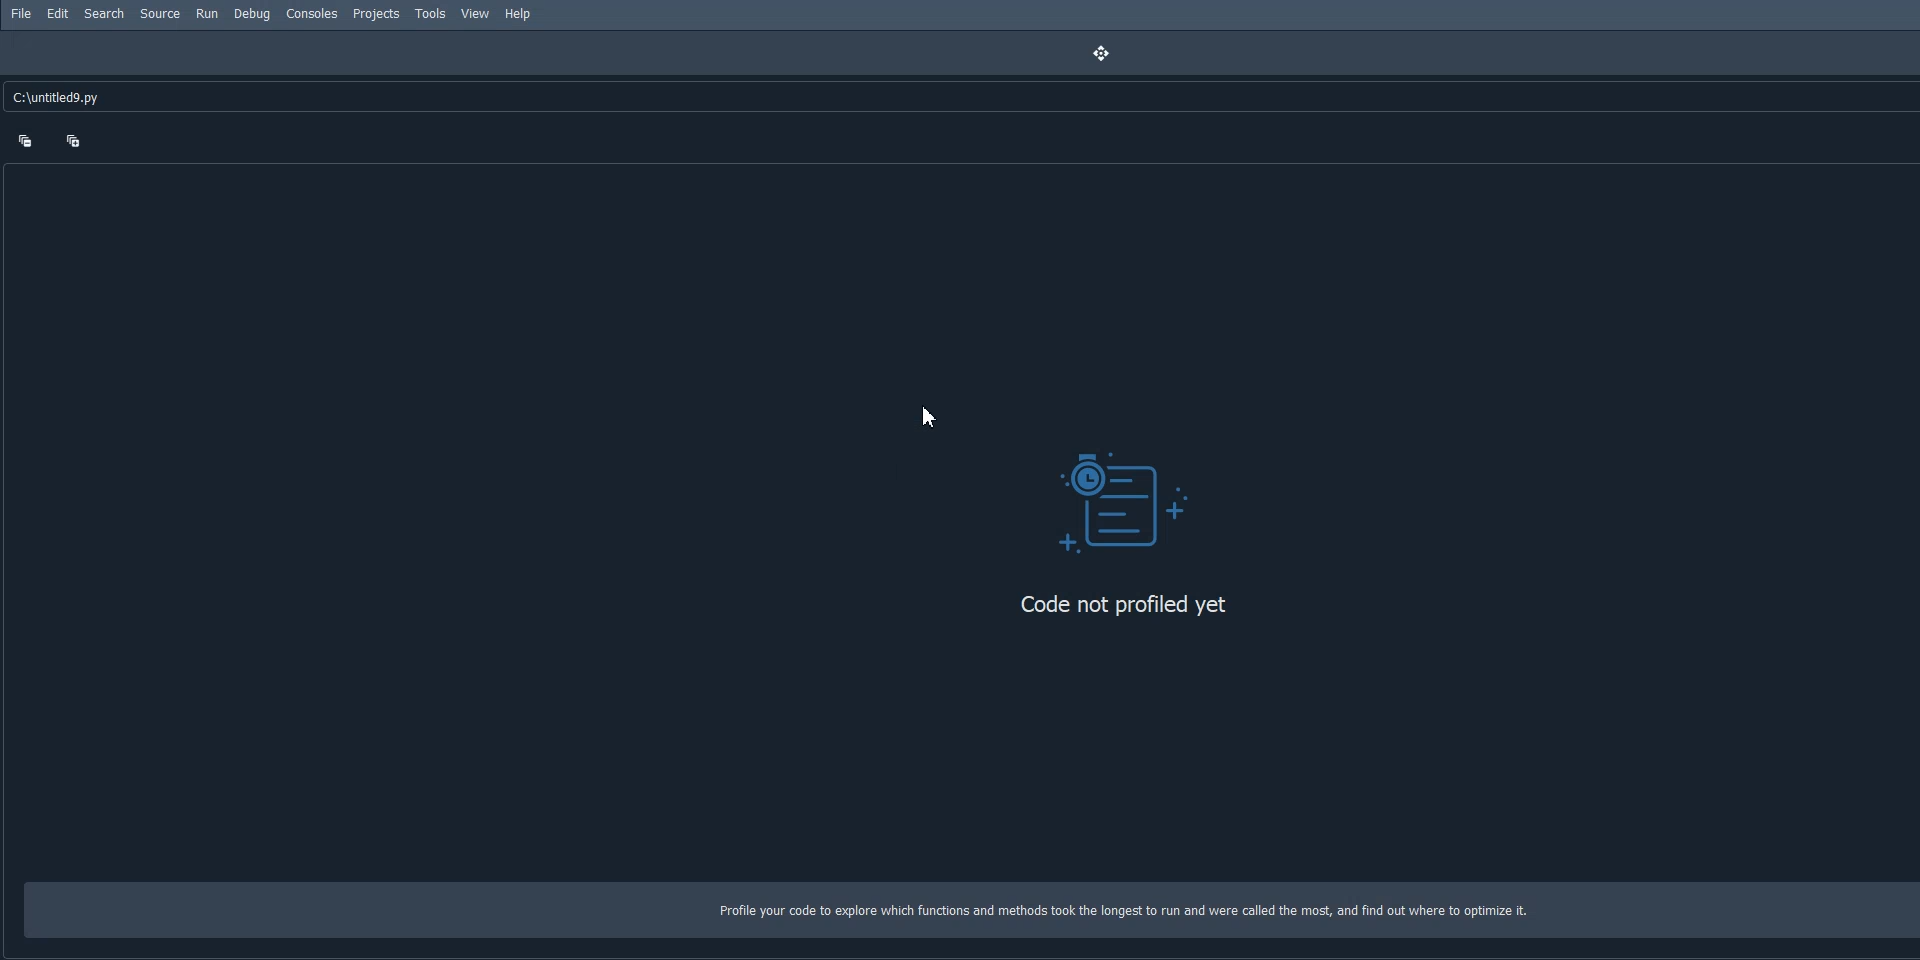  What do you see at coordinates (1103, 53) in the screenshot?
I see `Drag Handle` at bounding box center [1103, 53].